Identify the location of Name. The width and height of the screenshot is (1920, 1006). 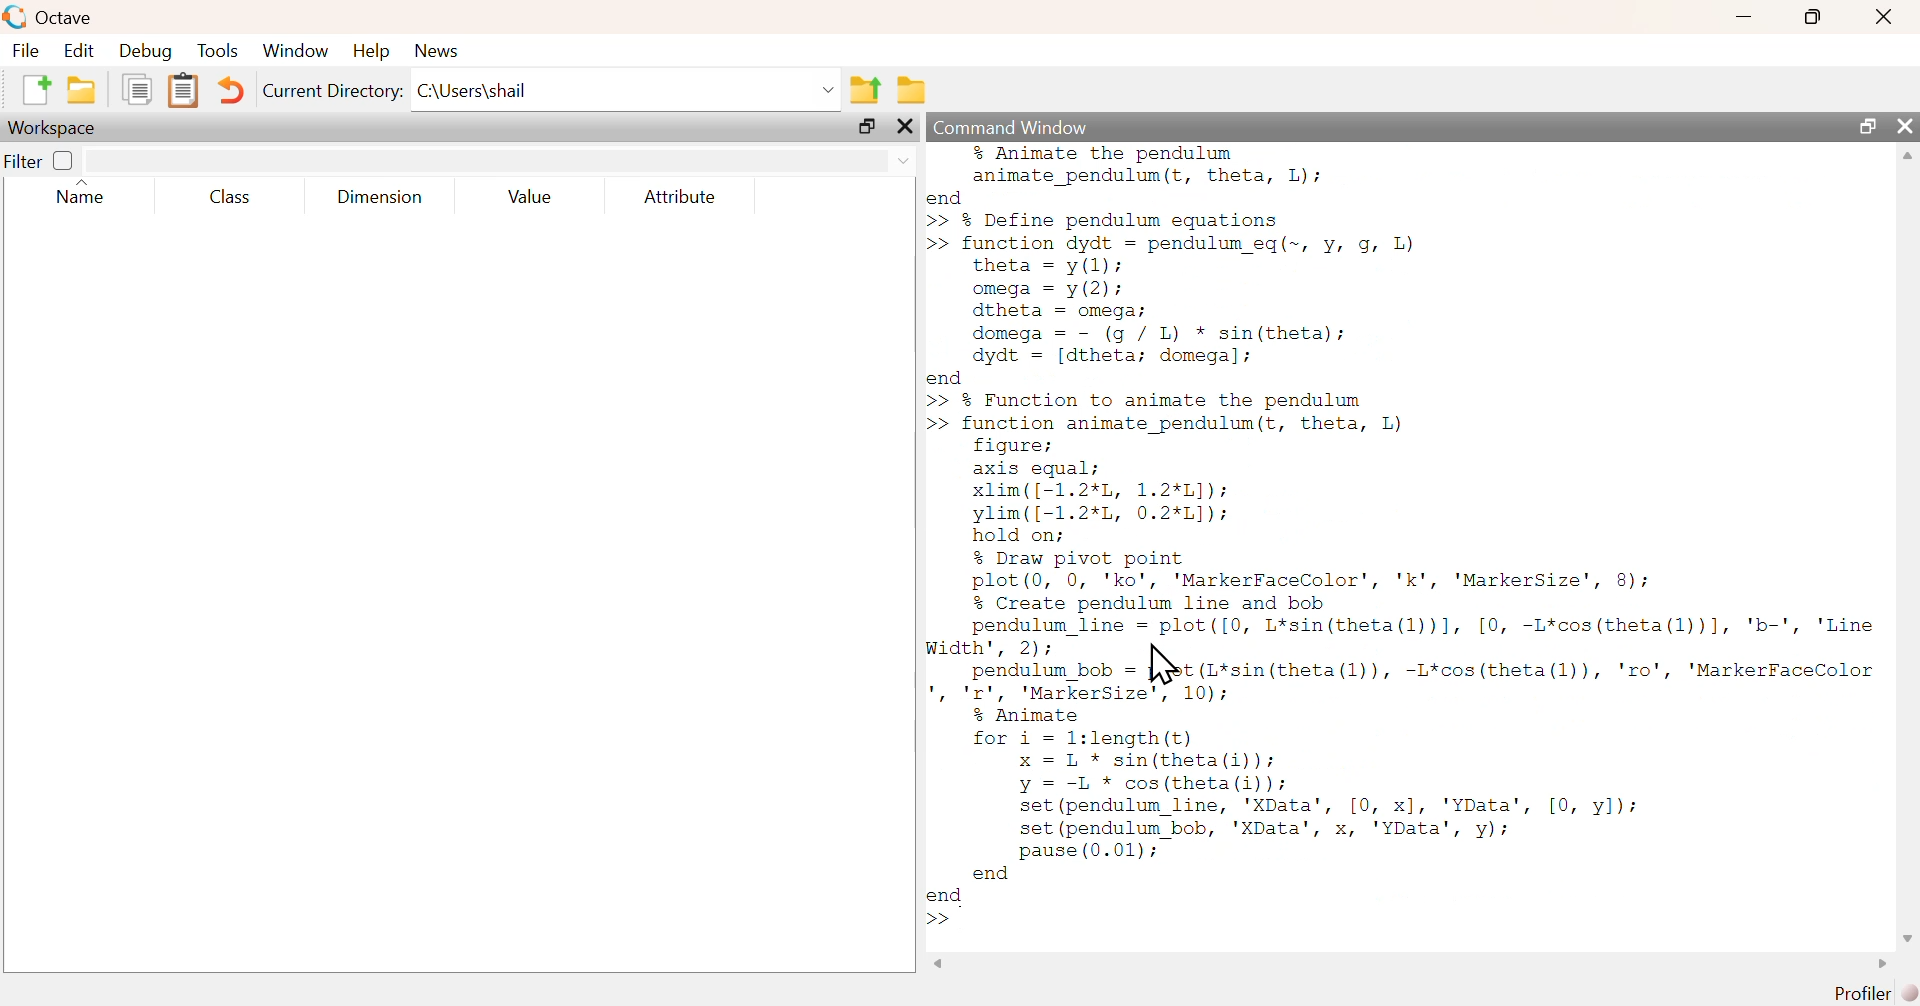
(92, 194).